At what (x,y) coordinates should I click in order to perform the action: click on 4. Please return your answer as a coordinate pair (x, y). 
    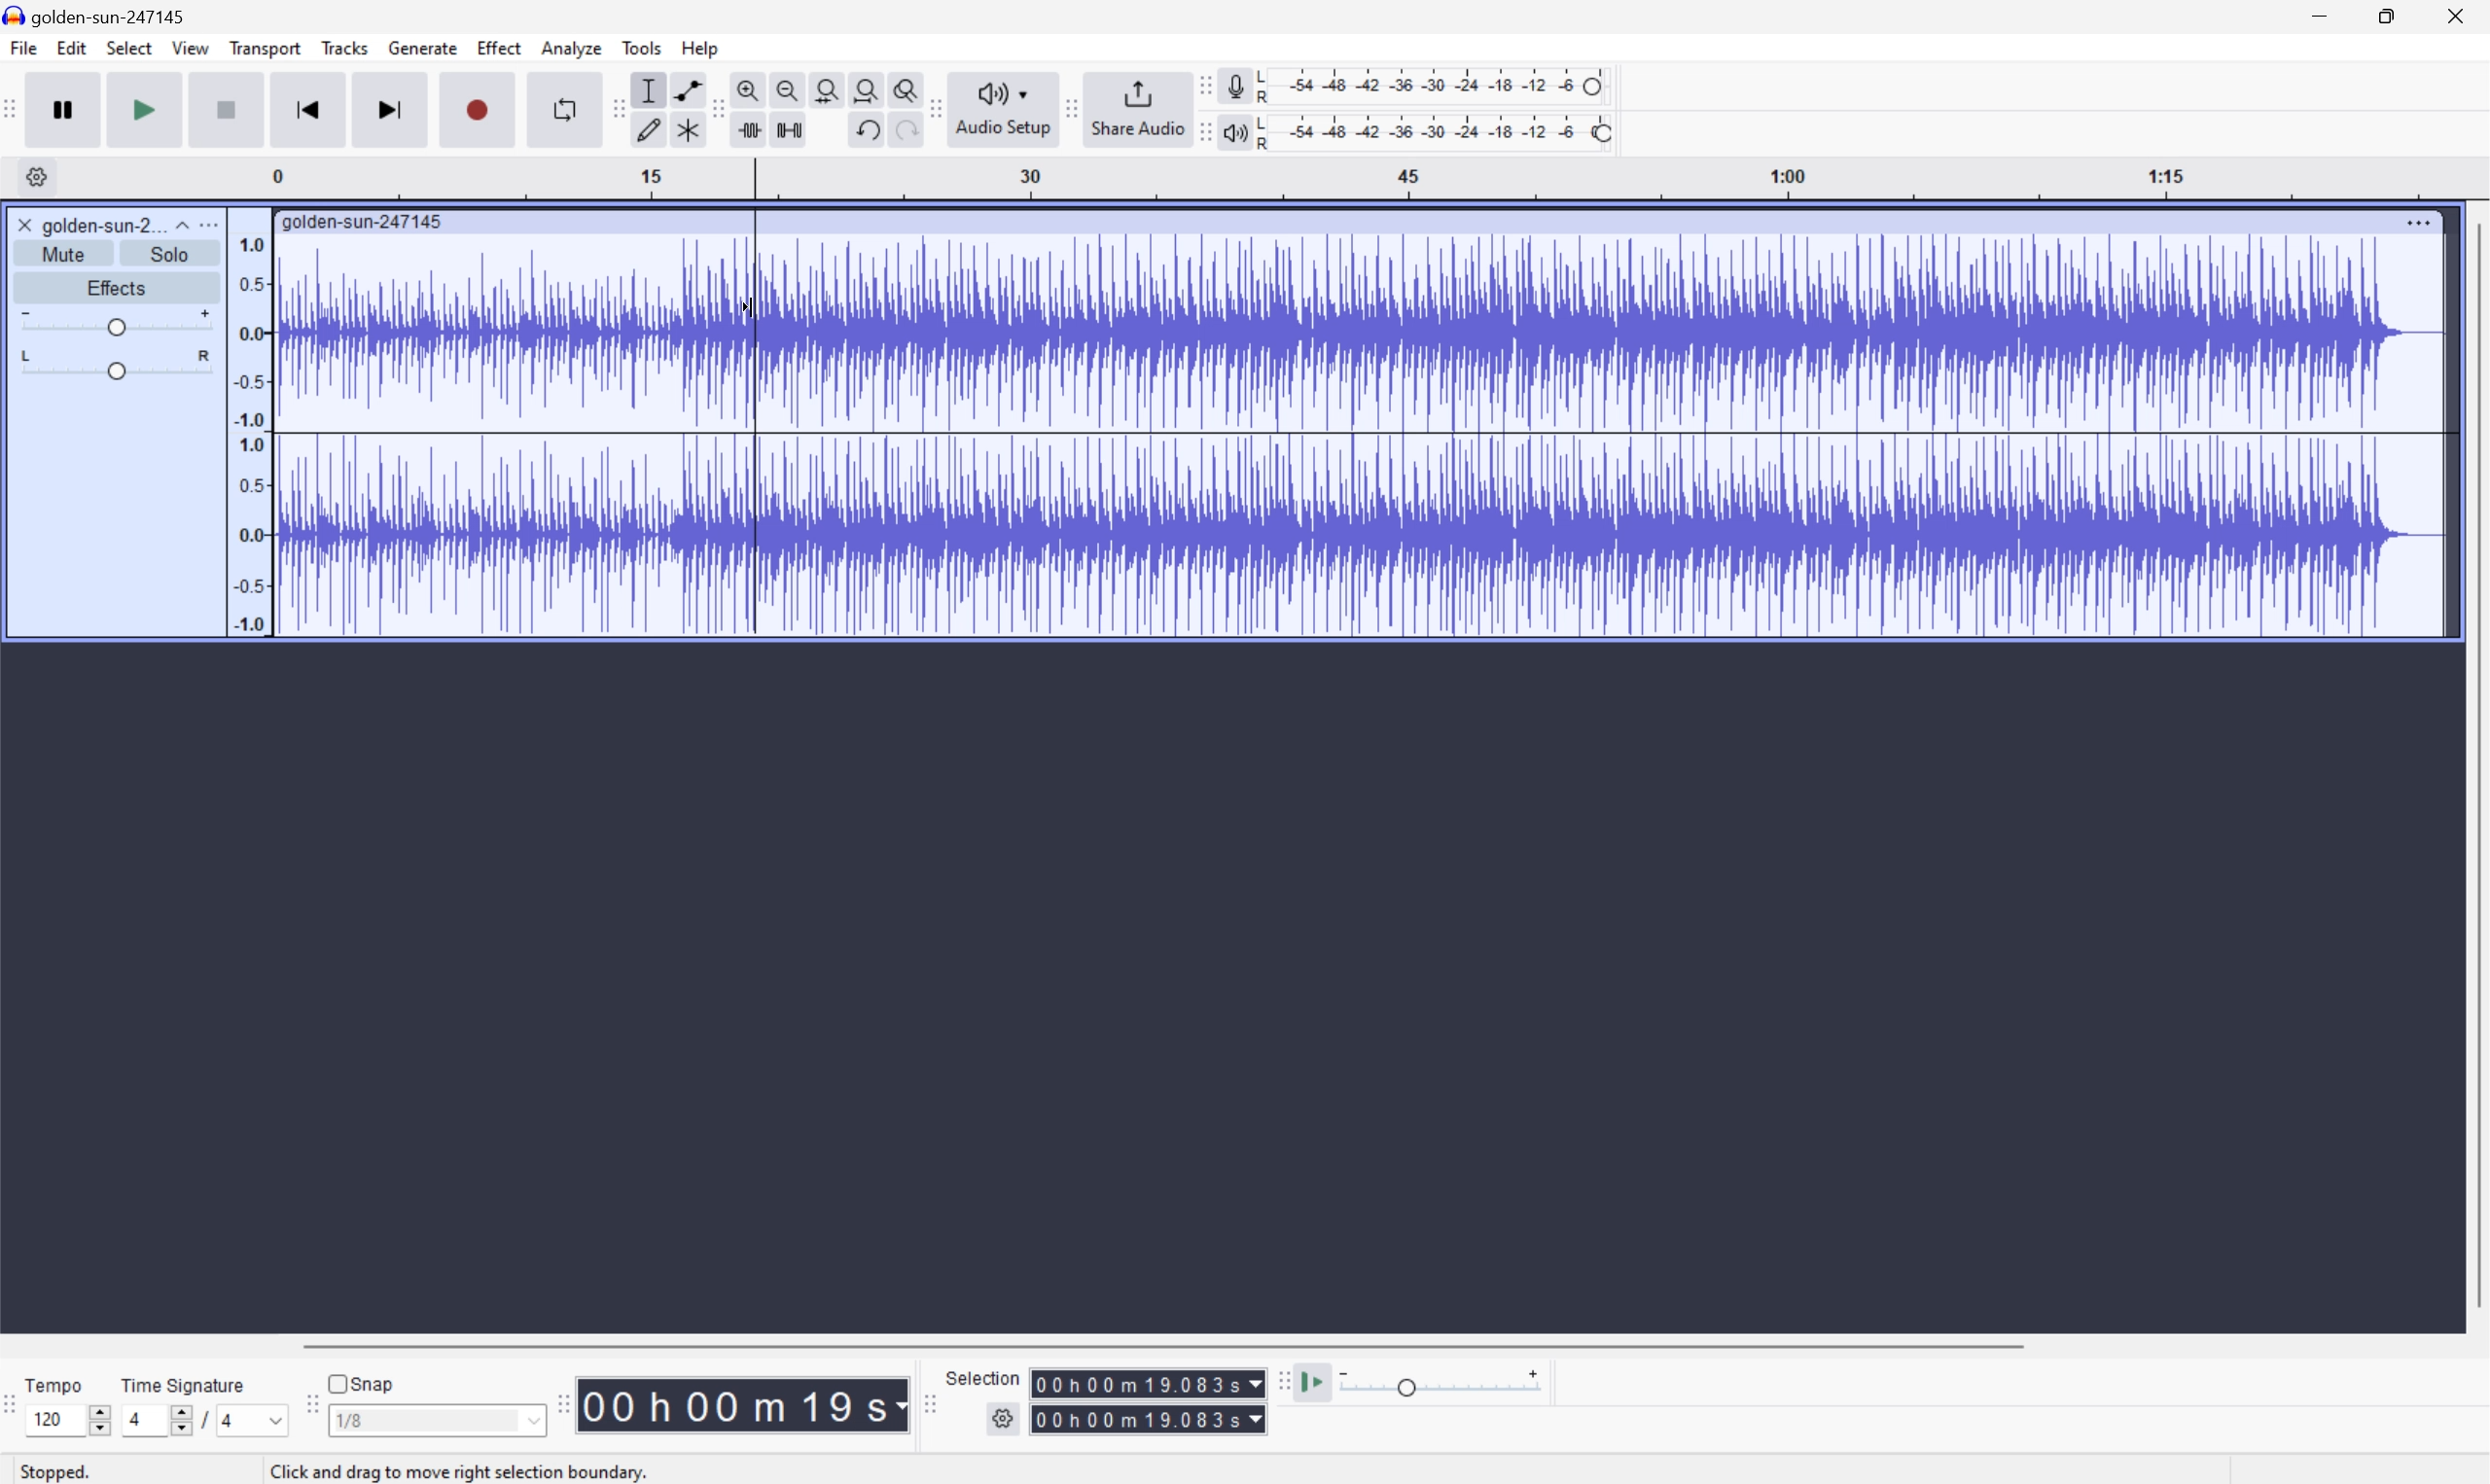
    Looking at the image, I should click on (229, 1423).